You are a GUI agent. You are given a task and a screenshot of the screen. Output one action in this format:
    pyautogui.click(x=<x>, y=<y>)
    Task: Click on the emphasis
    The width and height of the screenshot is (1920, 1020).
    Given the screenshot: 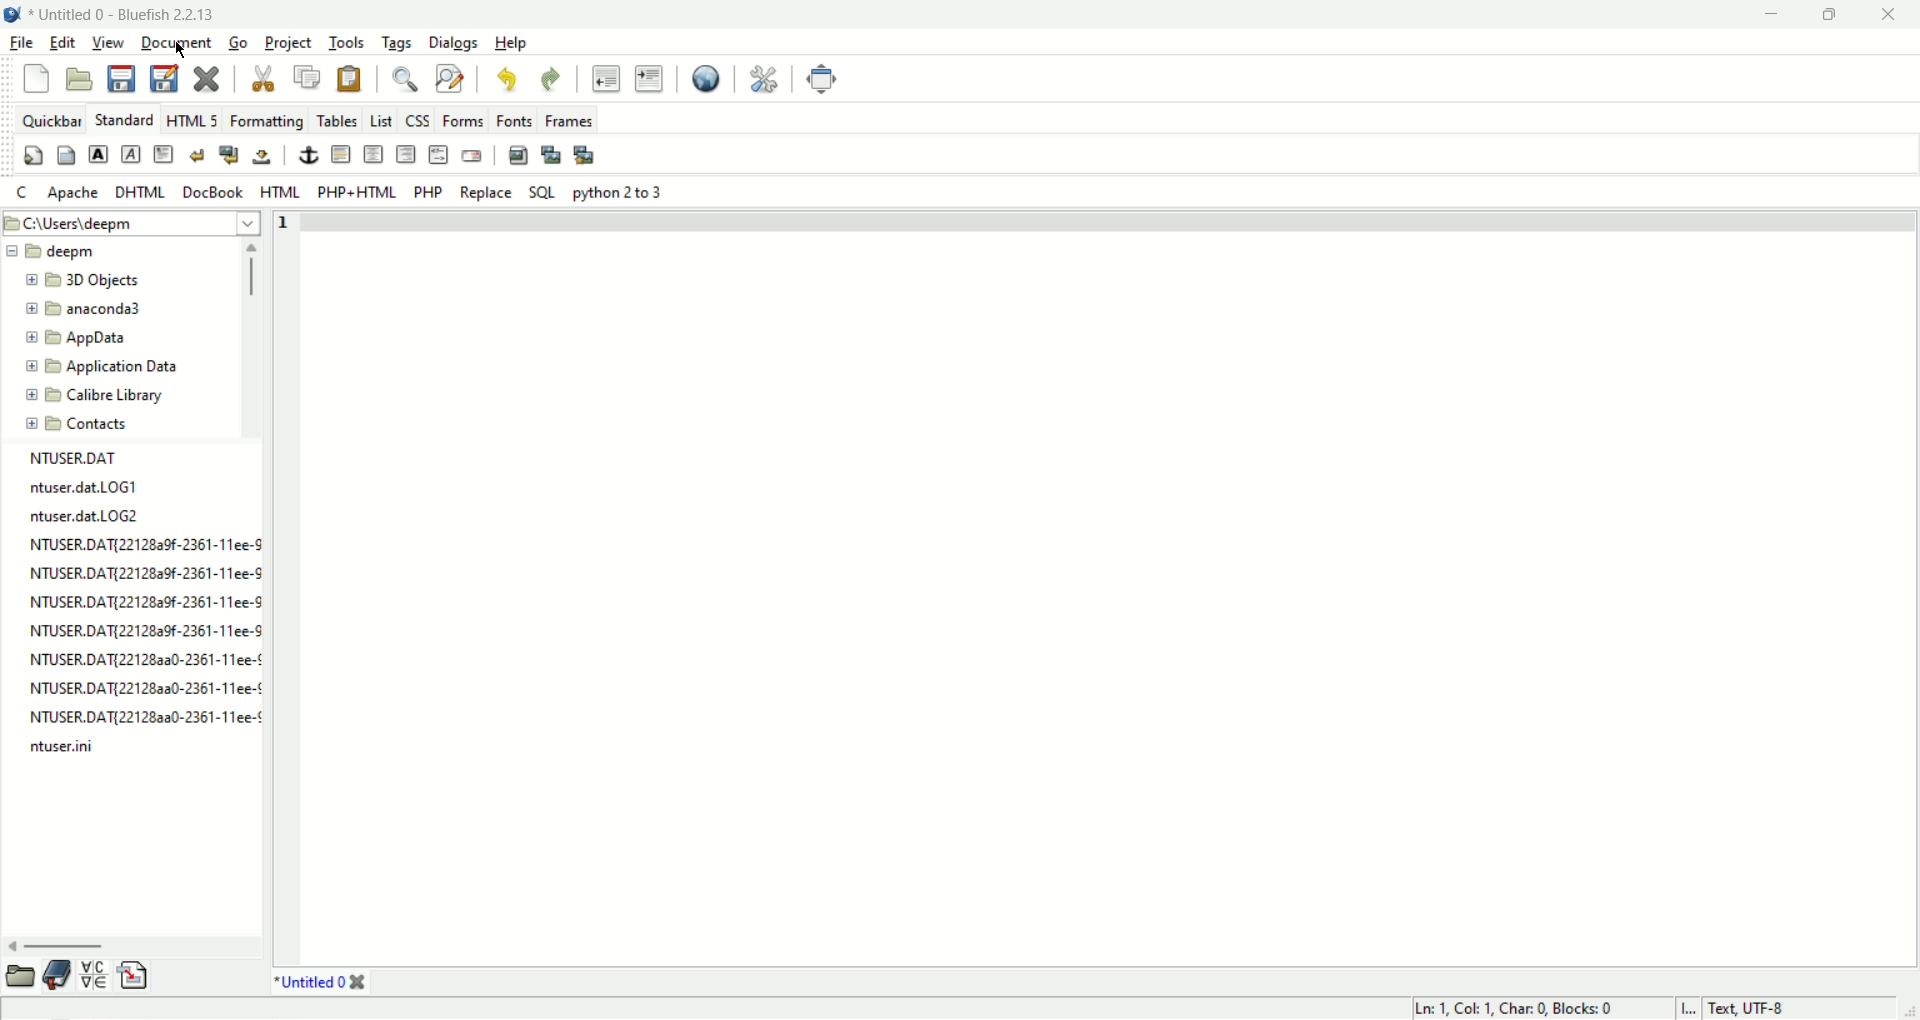 What is the action you would take?
    pyautogui.click(x=131, y=154)
    